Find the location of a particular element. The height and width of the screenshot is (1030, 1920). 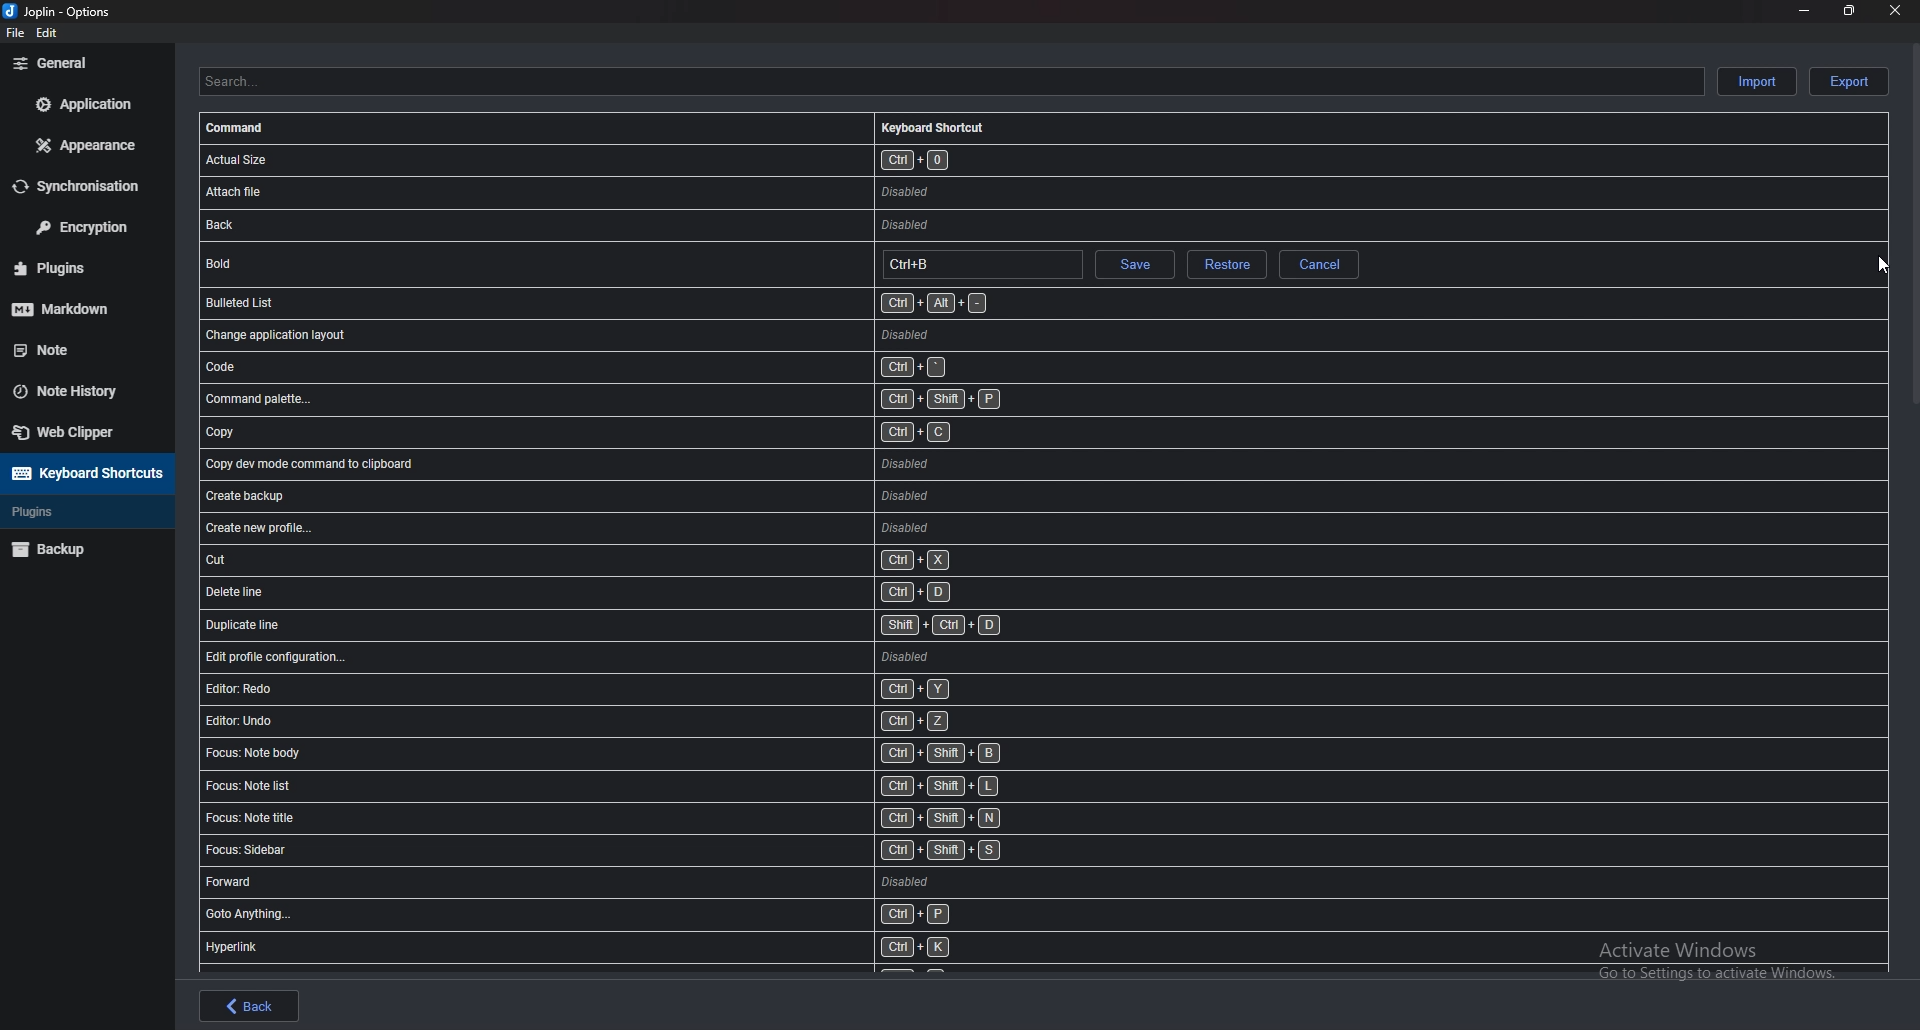

shortcut is located at coordinates (654, 720).